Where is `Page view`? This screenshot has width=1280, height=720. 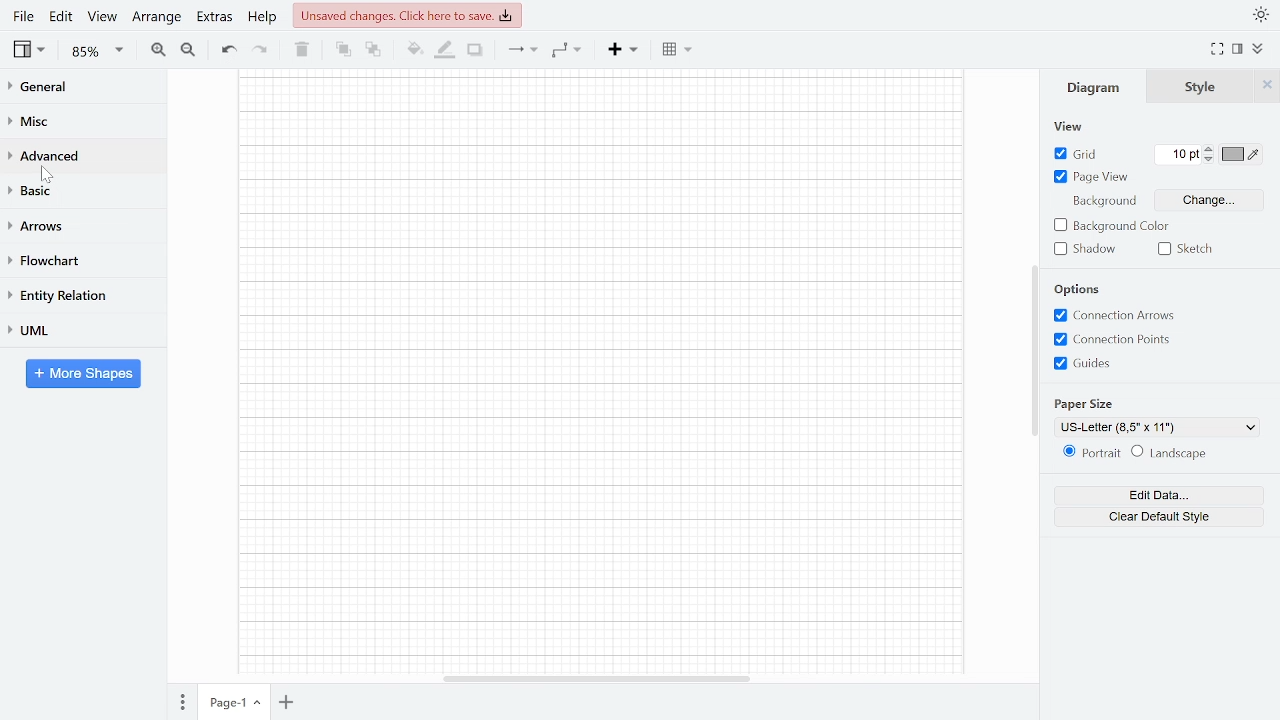
Page view is located at coordinates (1095, 178).